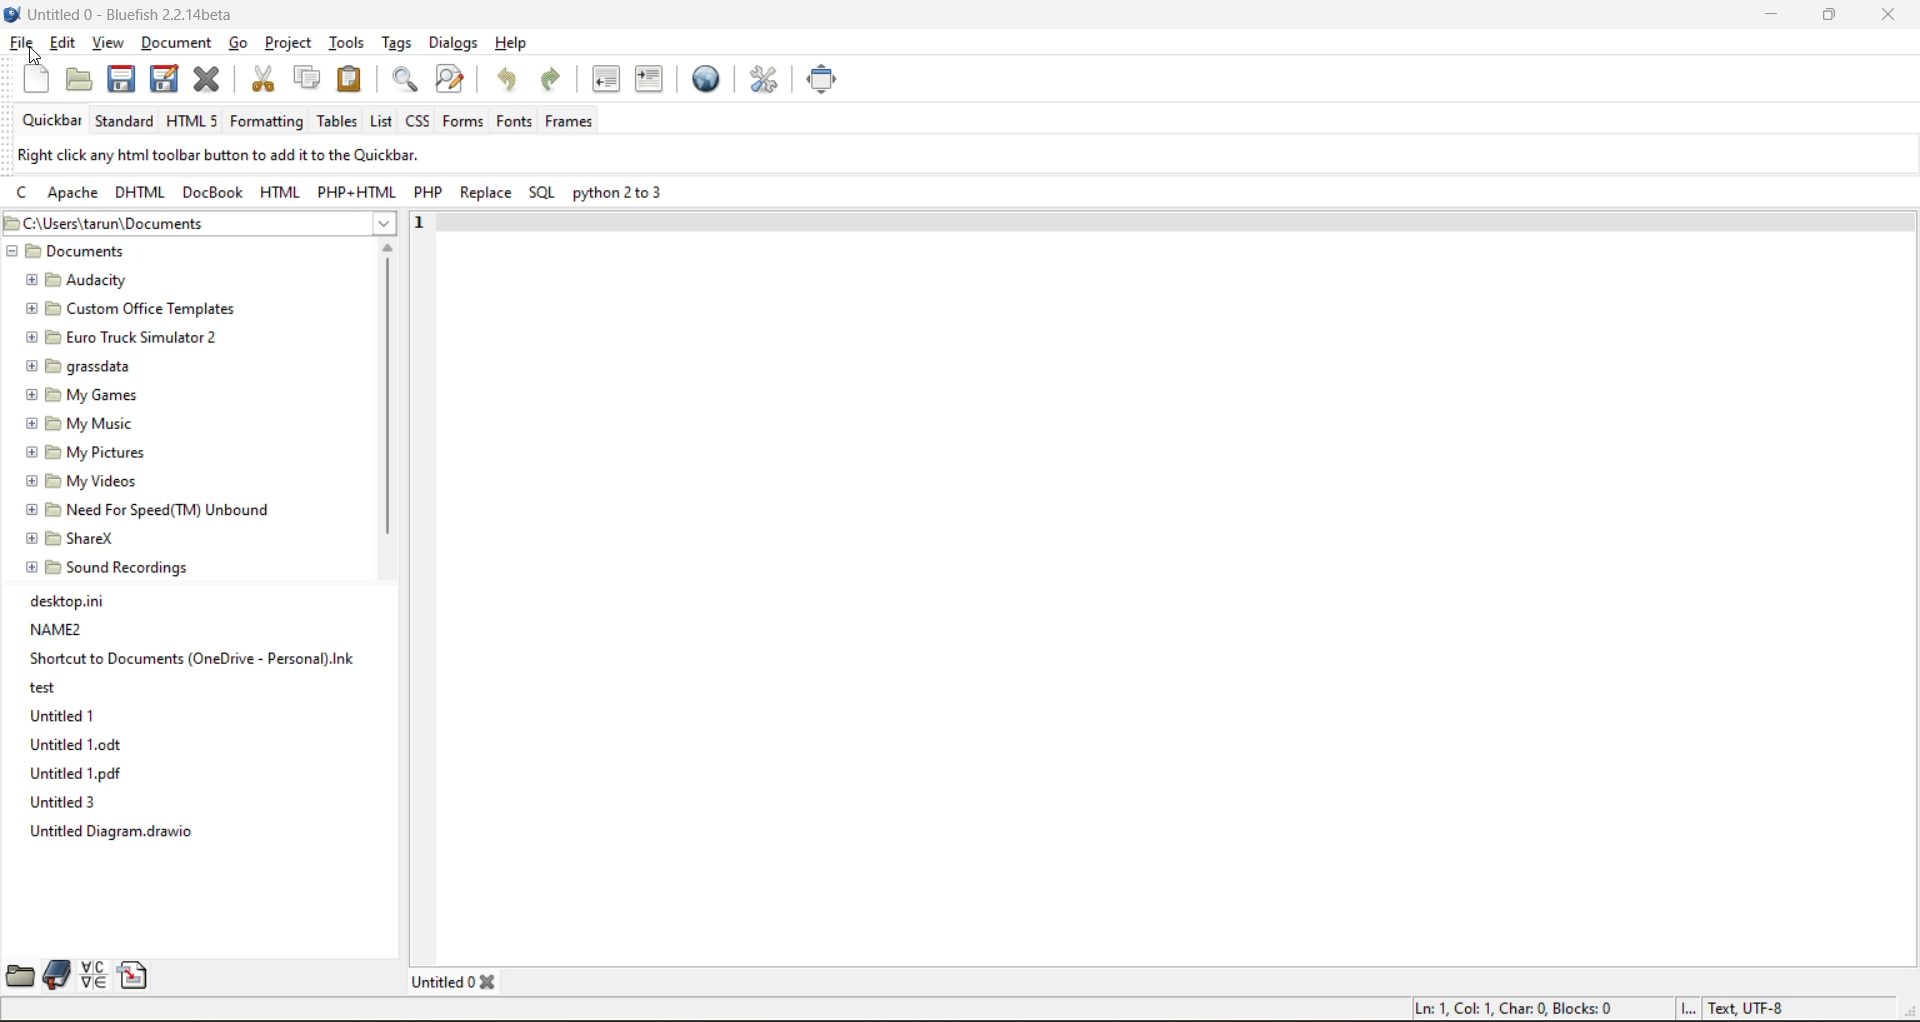 This screenshot has height=1022, width=1920. I want to click on frames, so click(579, 124).